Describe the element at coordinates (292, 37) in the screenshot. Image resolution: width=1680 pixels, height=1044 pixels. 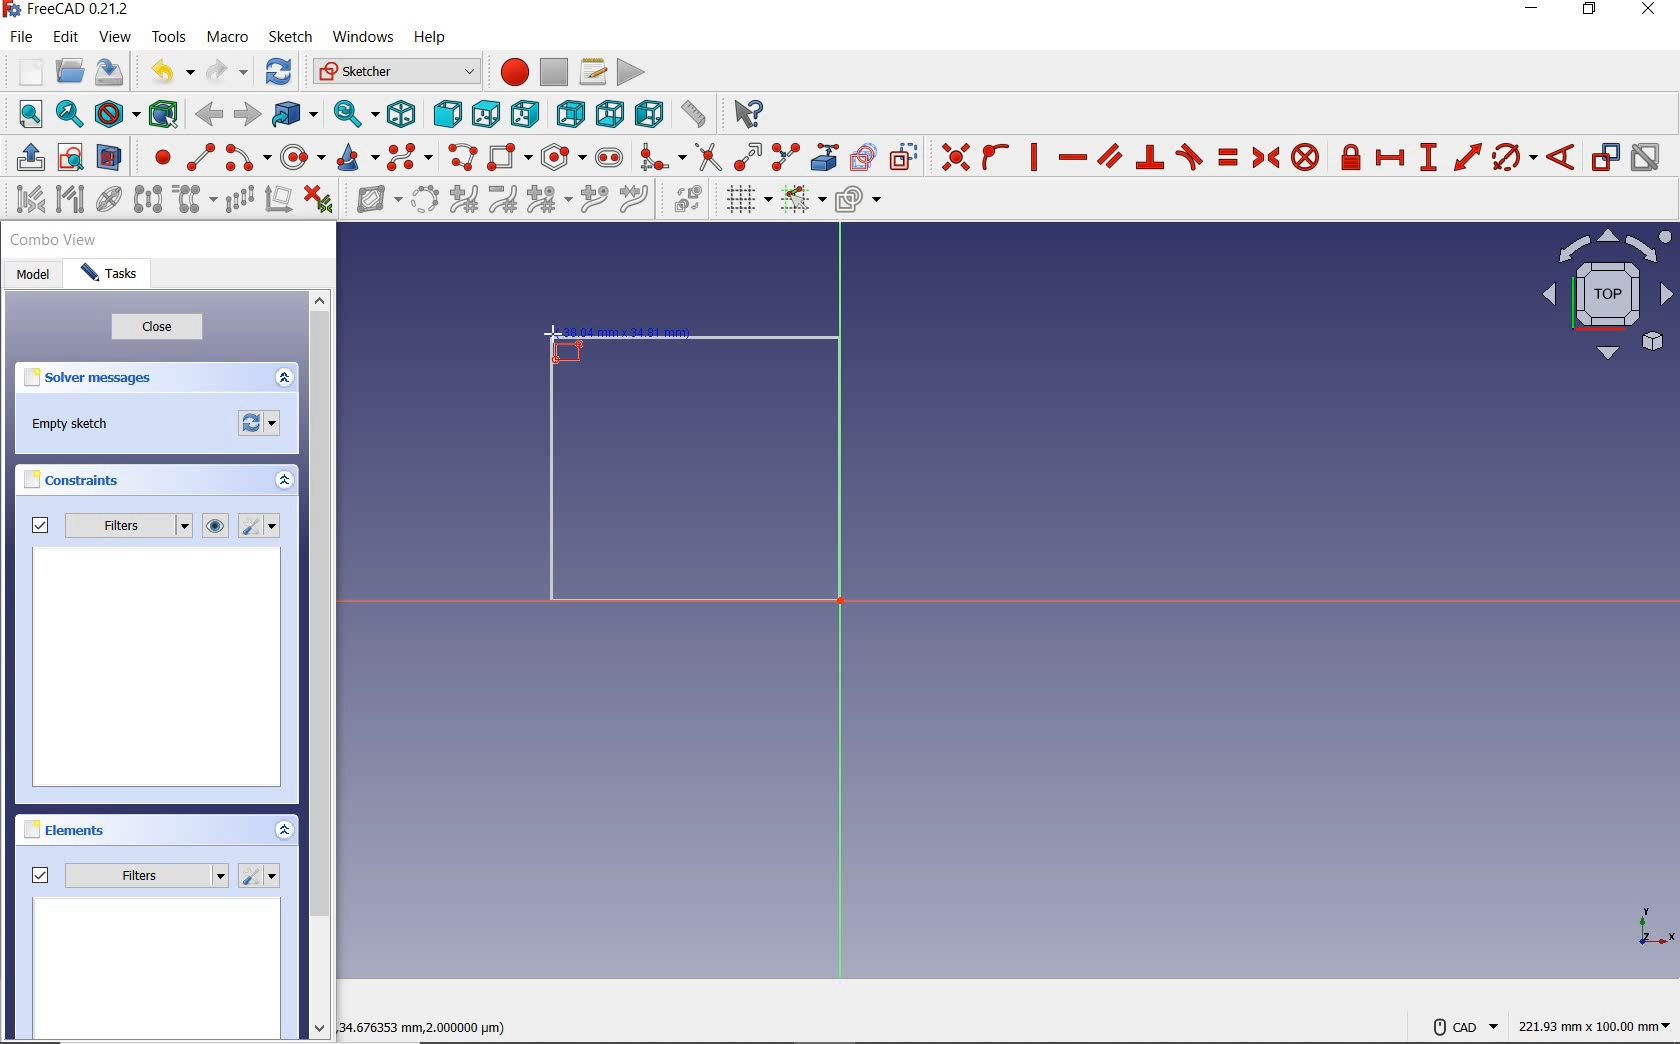
I see `sketch` at that location.